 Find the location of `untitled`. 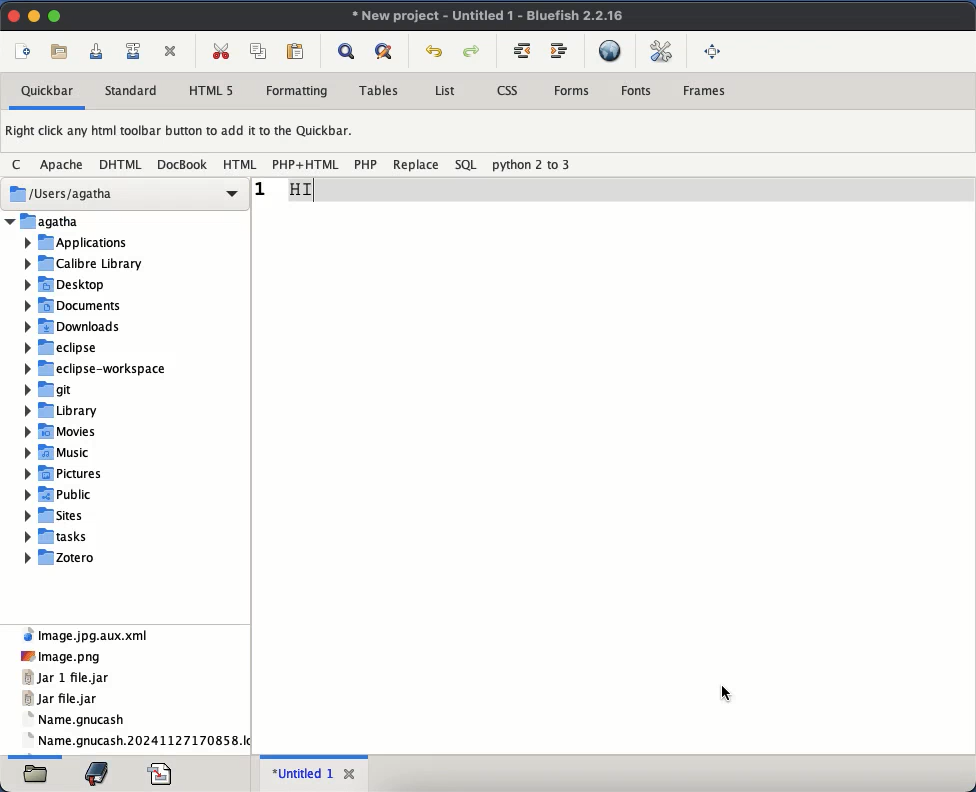

untitled is located at coordinates (491, 19).